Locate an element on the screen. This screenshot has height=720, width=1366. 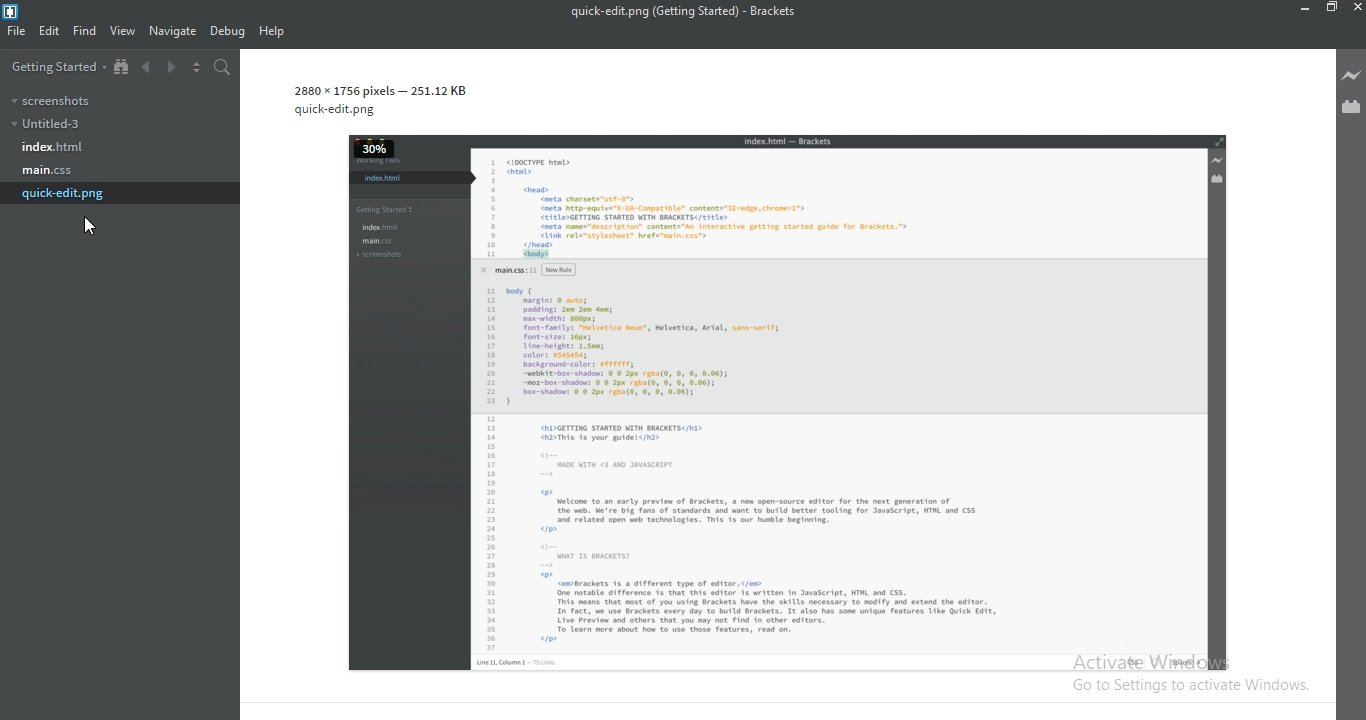
brackets icon is located at coordinates (13, 10).